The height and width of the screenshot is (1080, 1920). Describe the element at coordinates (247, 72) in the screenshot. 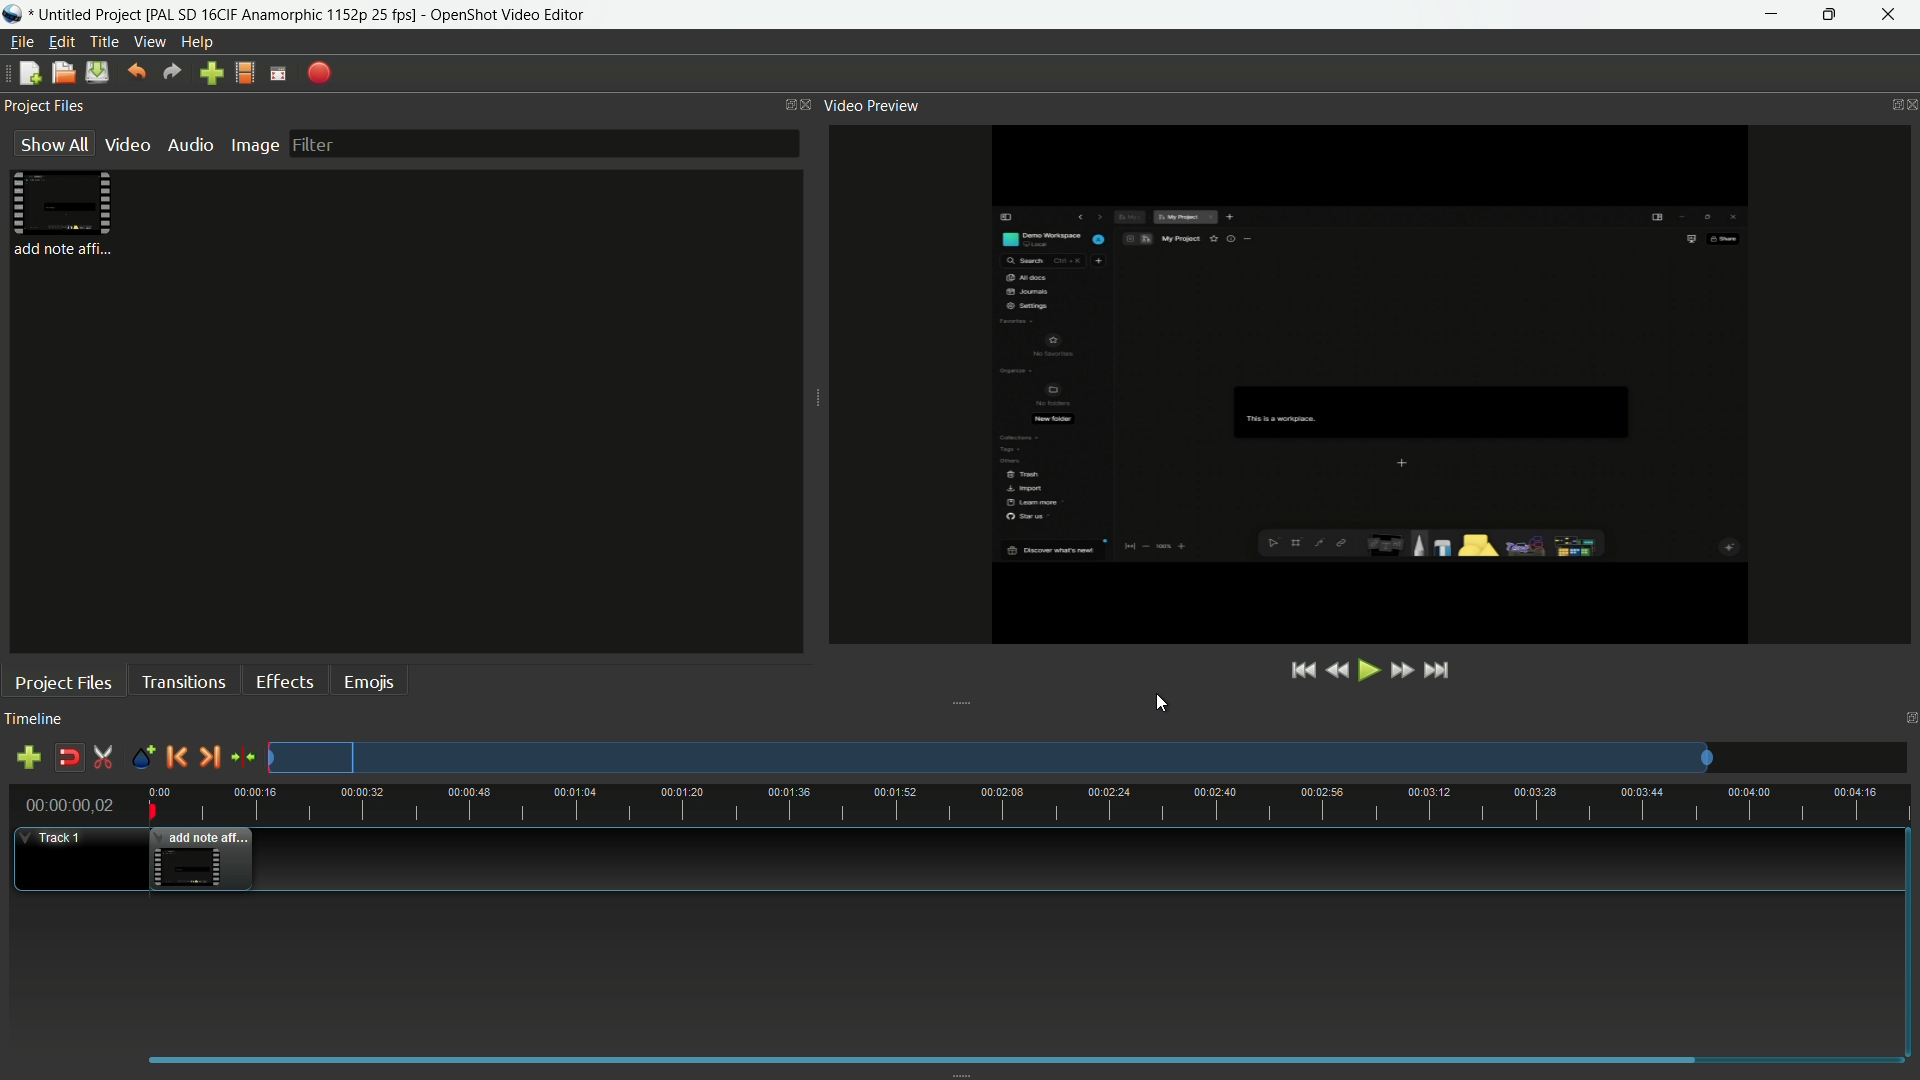

I see `profile` at that location.